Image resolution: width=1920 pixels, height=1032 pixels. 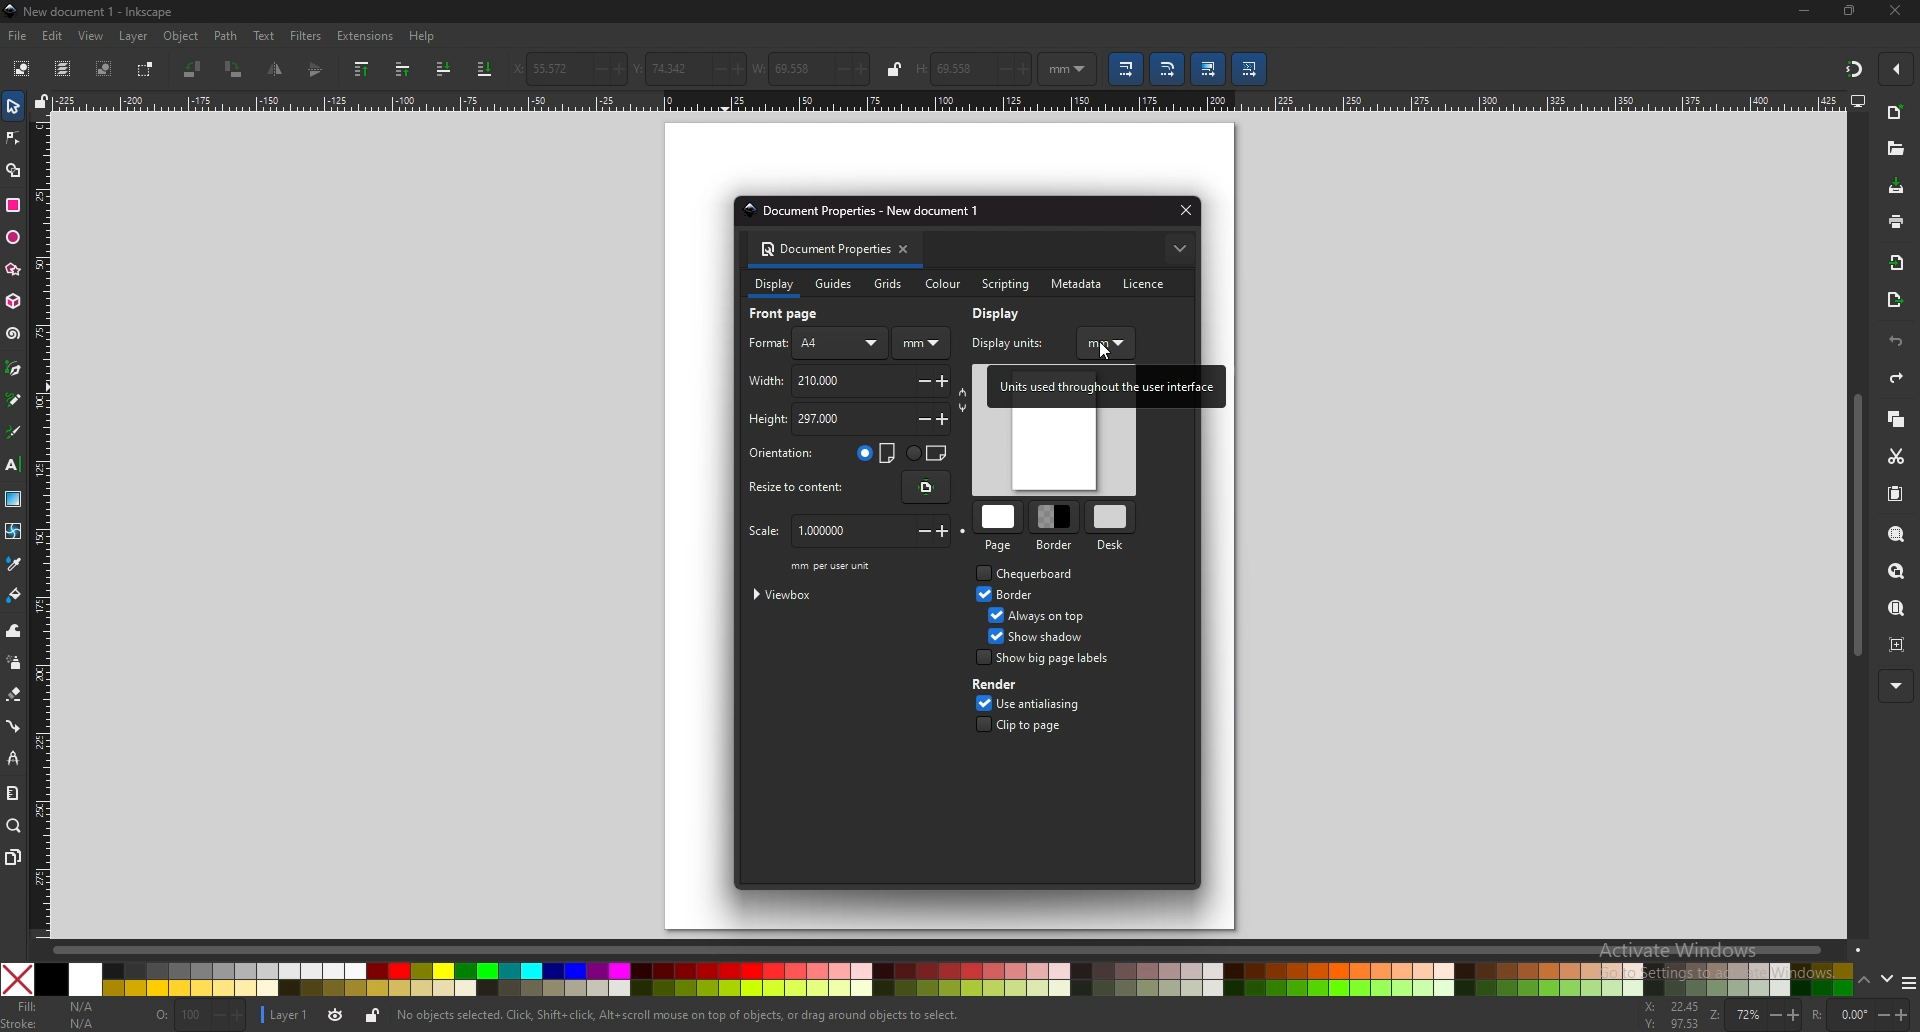 What do you see at coordinates (927, 451) in the screenshot?
I see `landscape` at bounding box center [927, 451].